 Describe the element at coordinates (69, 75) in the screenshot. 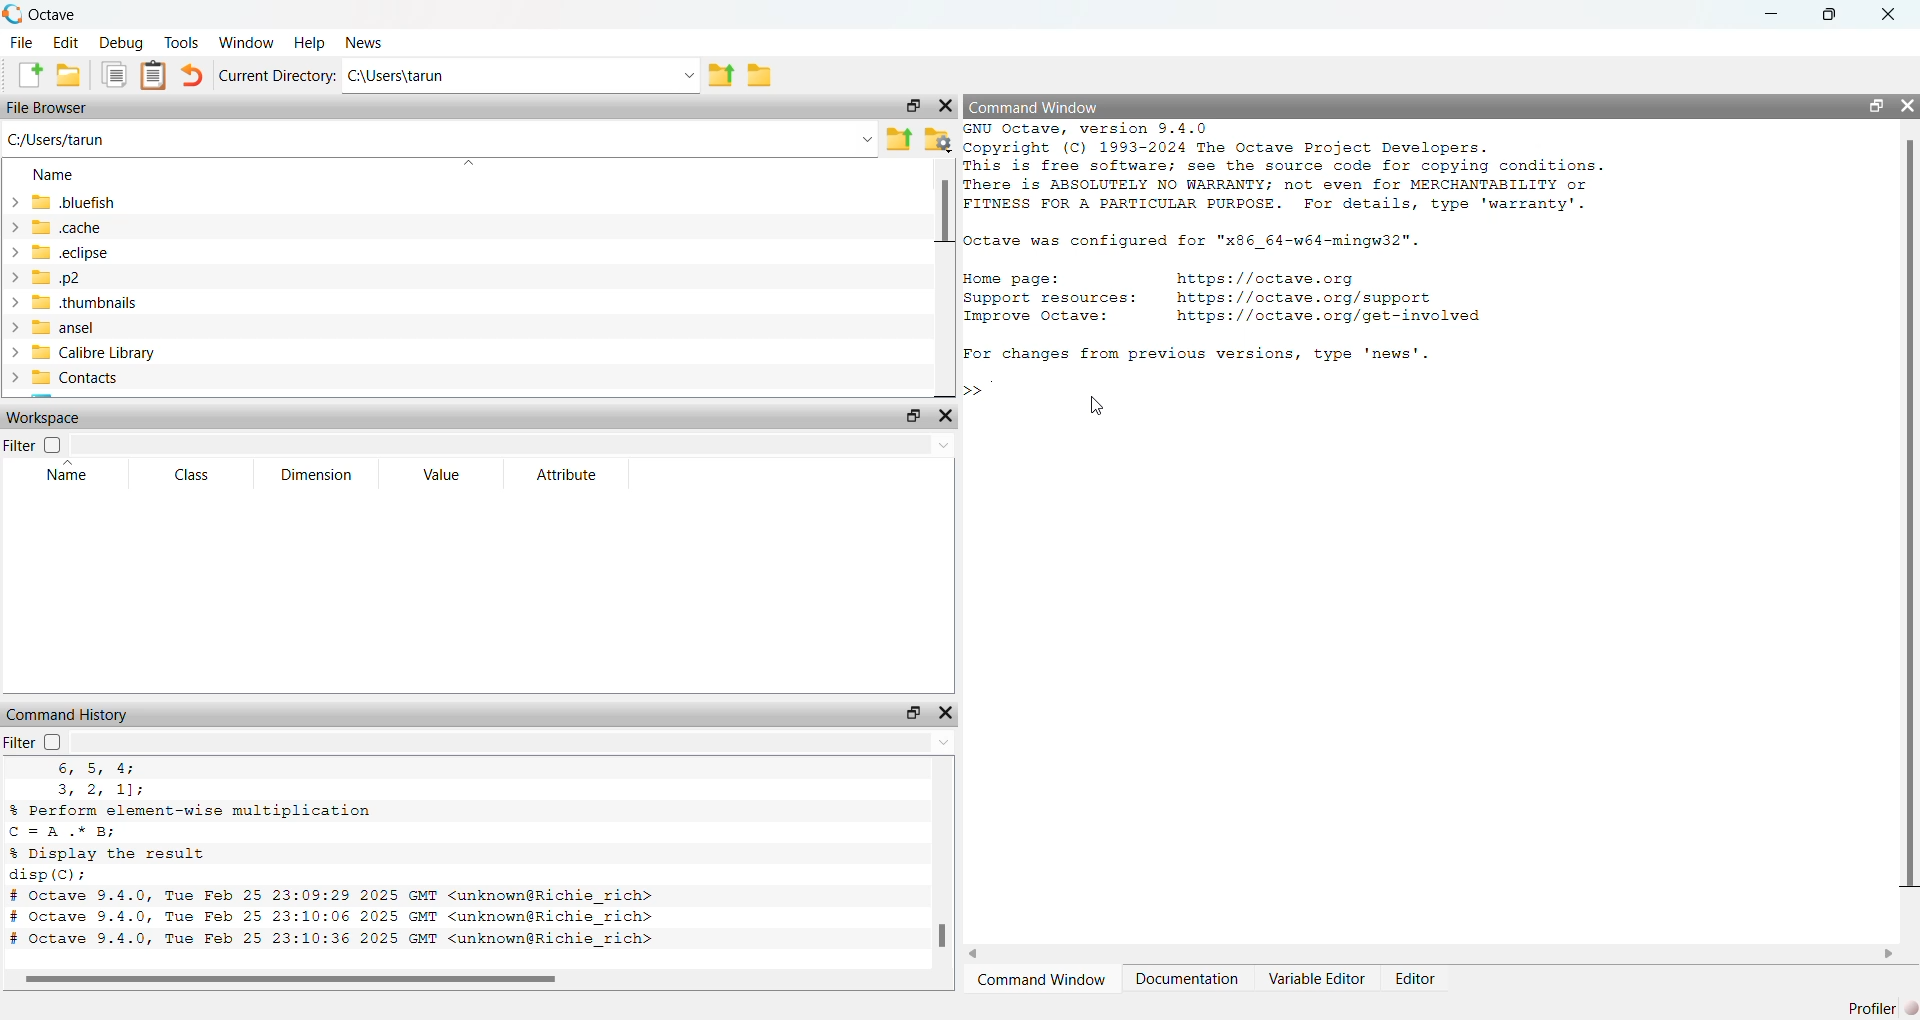

I see `Open Folder` at that location.